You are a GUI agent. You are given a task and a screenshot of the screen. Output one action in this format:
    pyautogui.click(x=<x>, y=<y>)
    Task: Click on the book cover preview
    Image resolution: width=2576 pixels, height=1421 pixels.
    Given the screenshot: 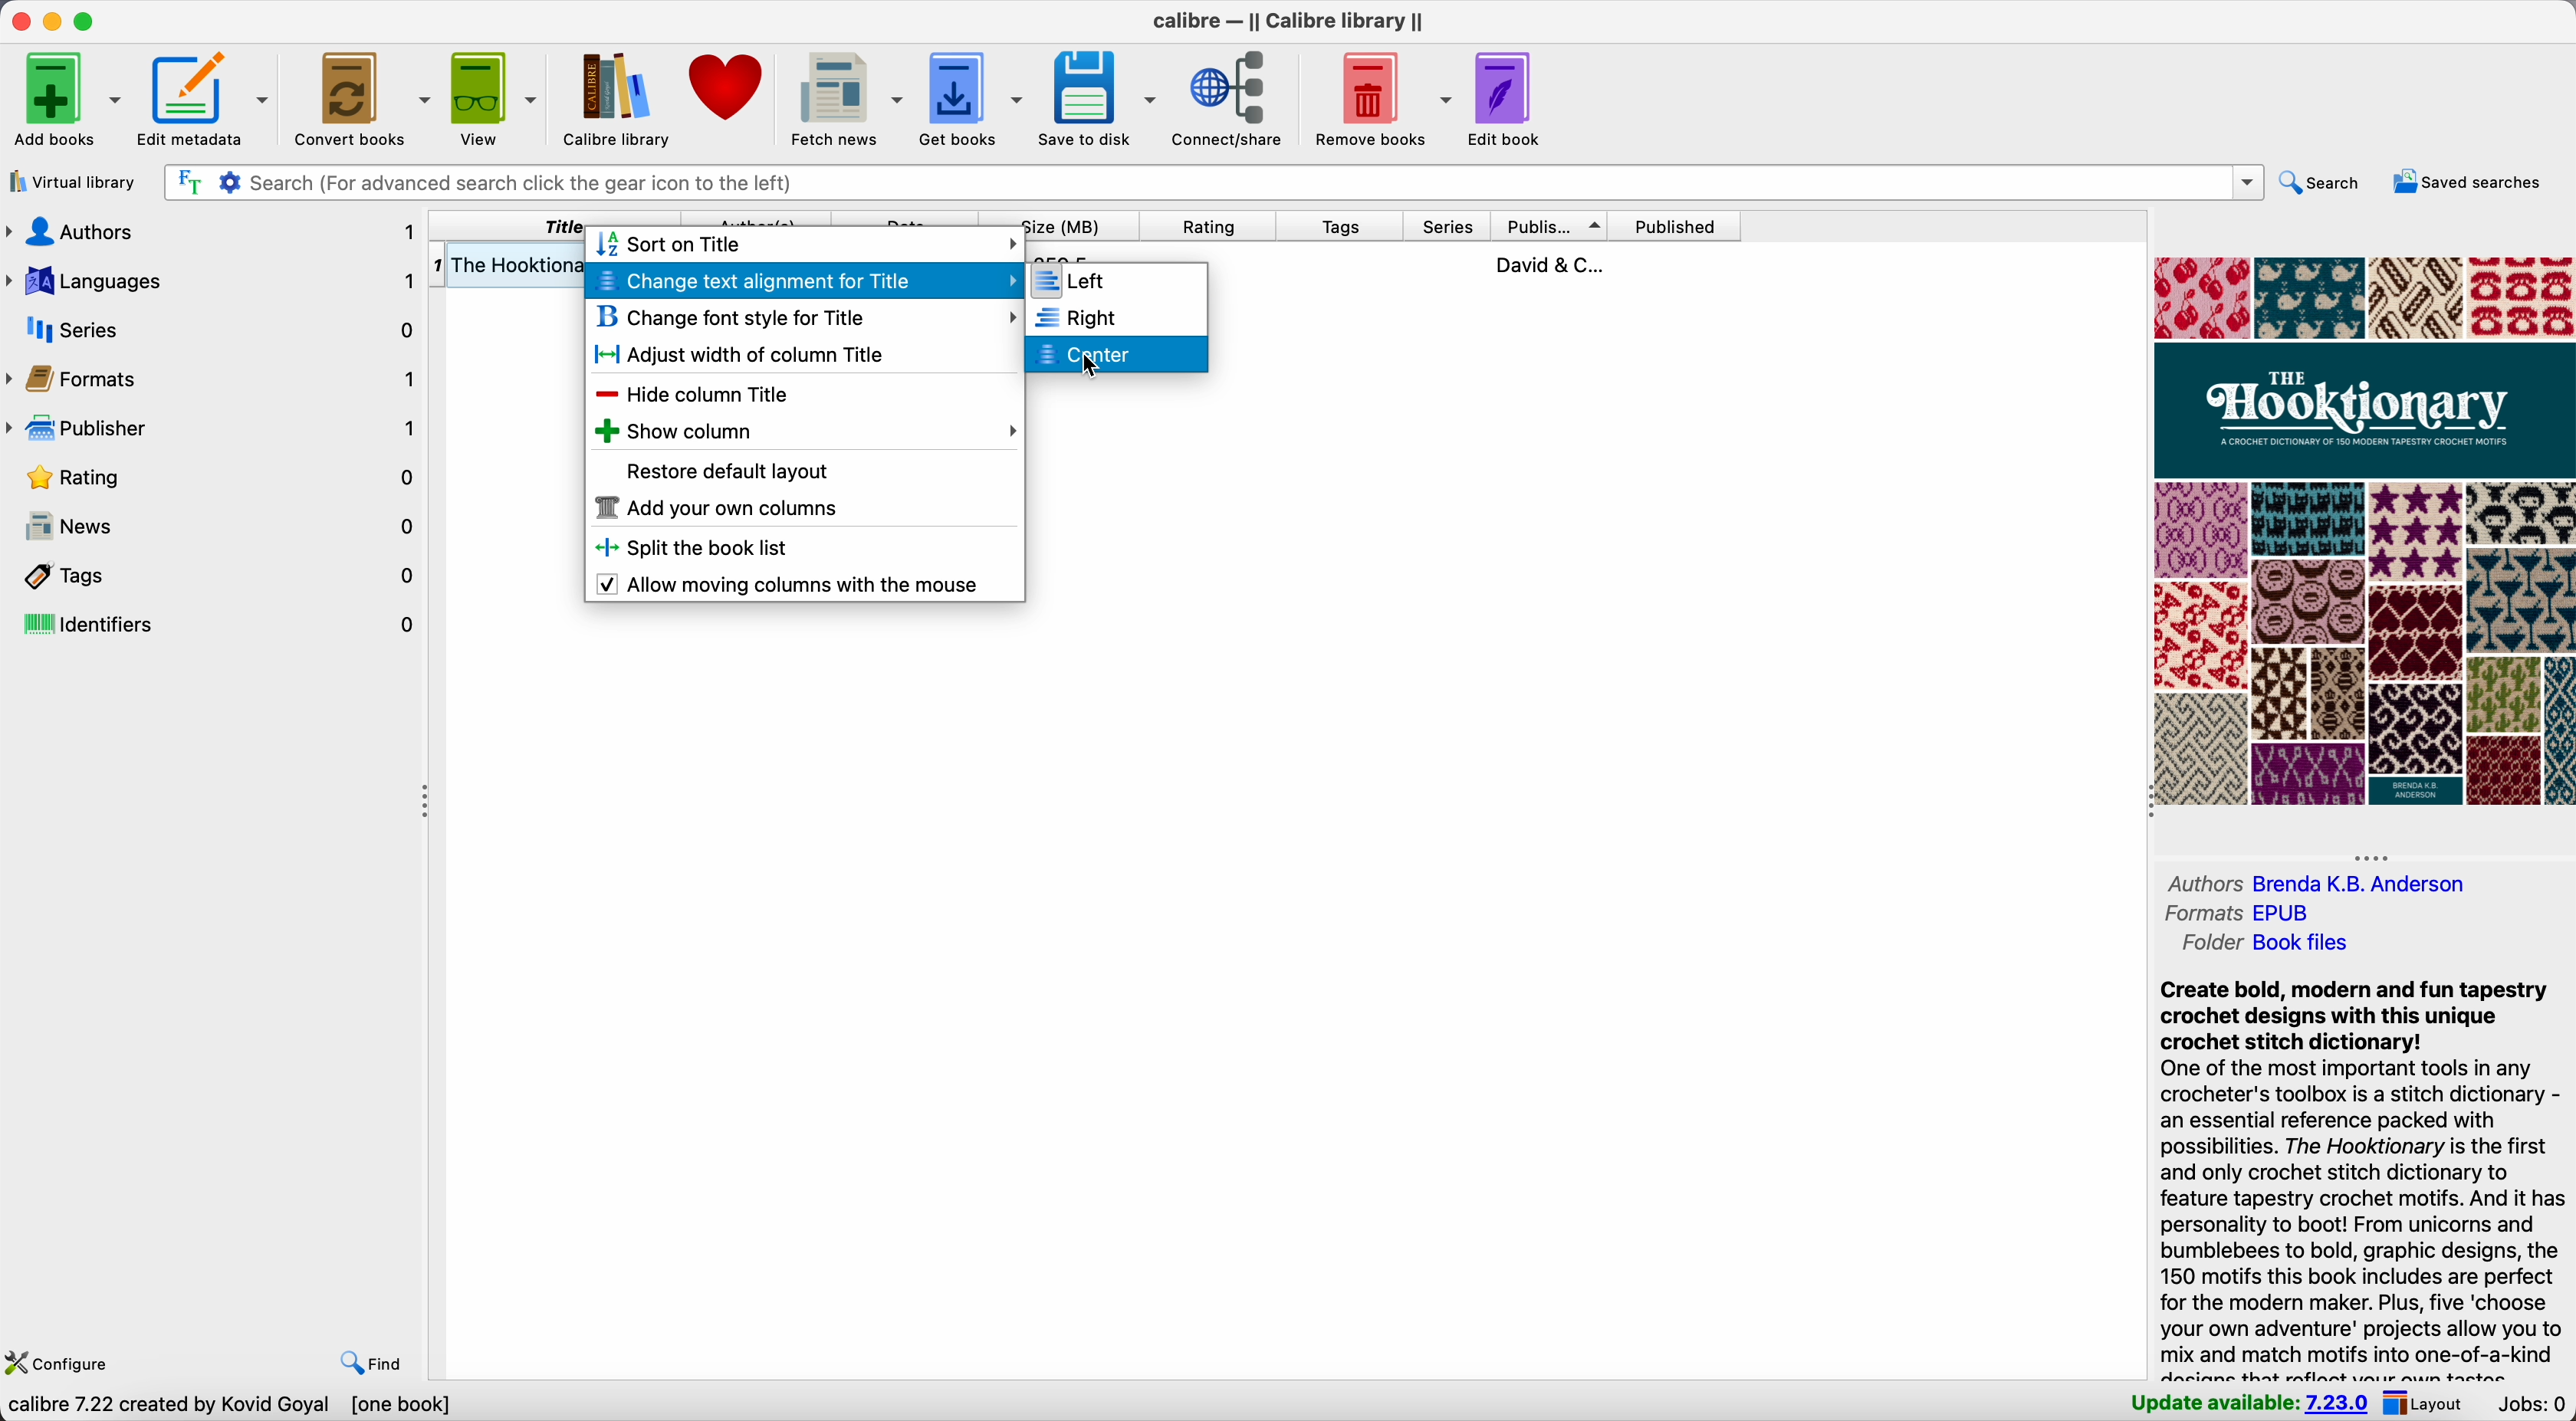 What is the action you would take?
    pyautogui.click(x=2362, y=530)
    